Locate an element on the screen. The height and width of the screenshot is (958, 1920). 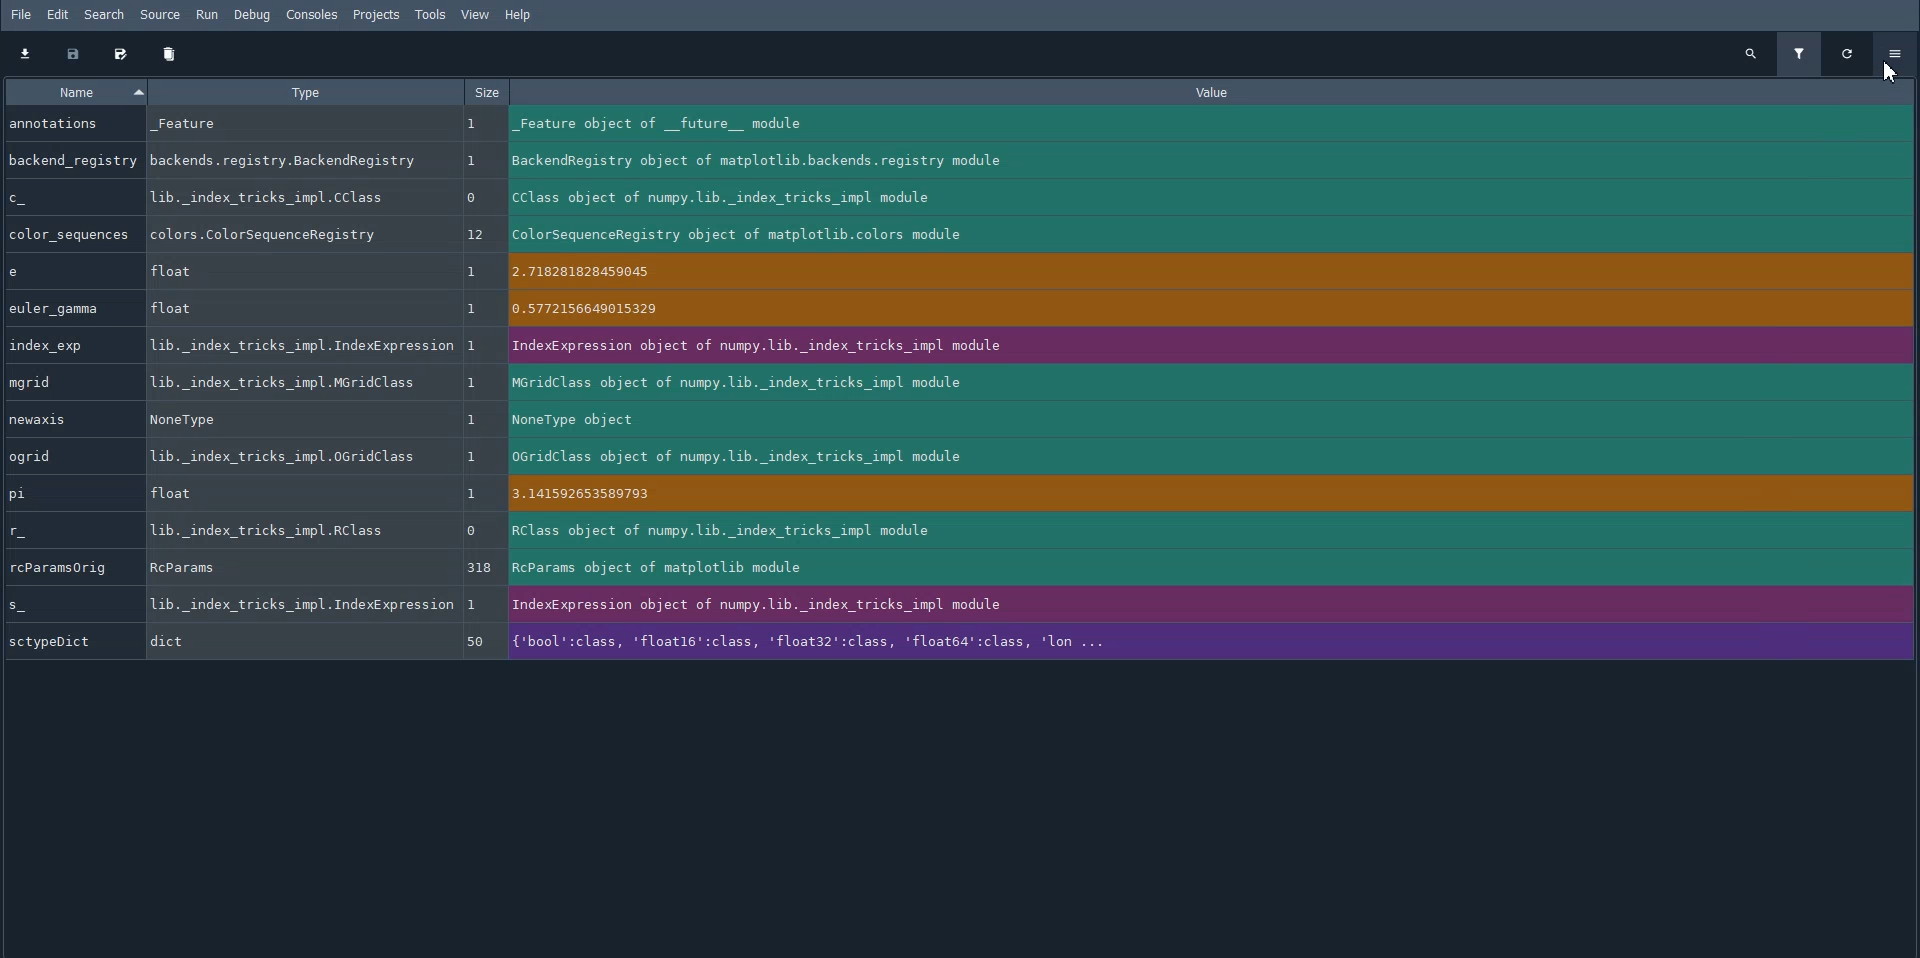
euler_gamma is located at coordinates (66, 308).